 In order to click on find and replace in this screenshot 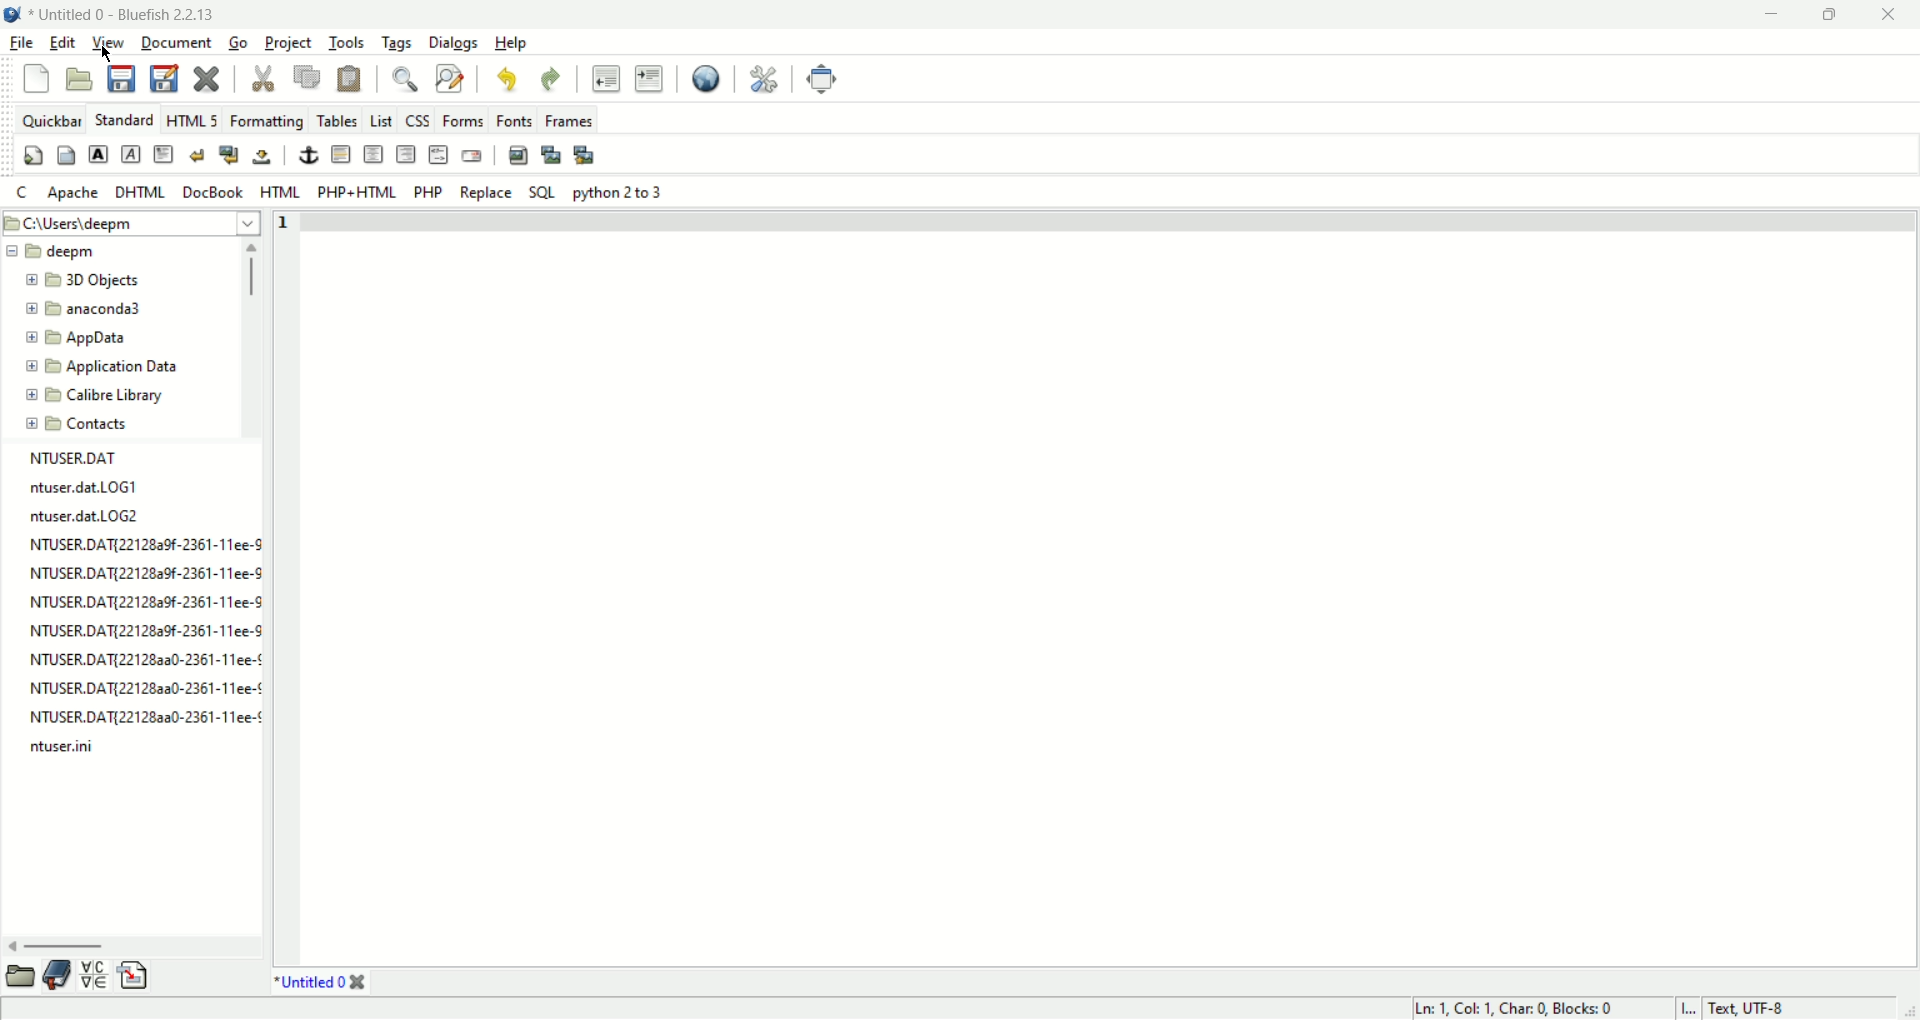, I will do `click(449, 81)`.